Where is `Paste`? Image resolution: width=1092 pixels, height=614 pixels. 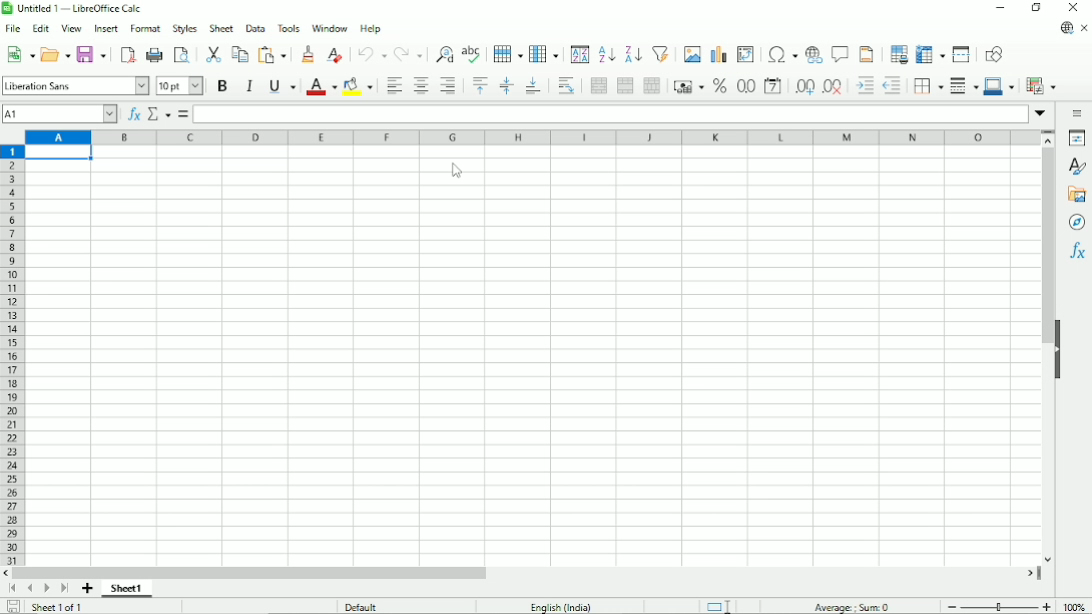 Paste is located at coordinates (273, 54).